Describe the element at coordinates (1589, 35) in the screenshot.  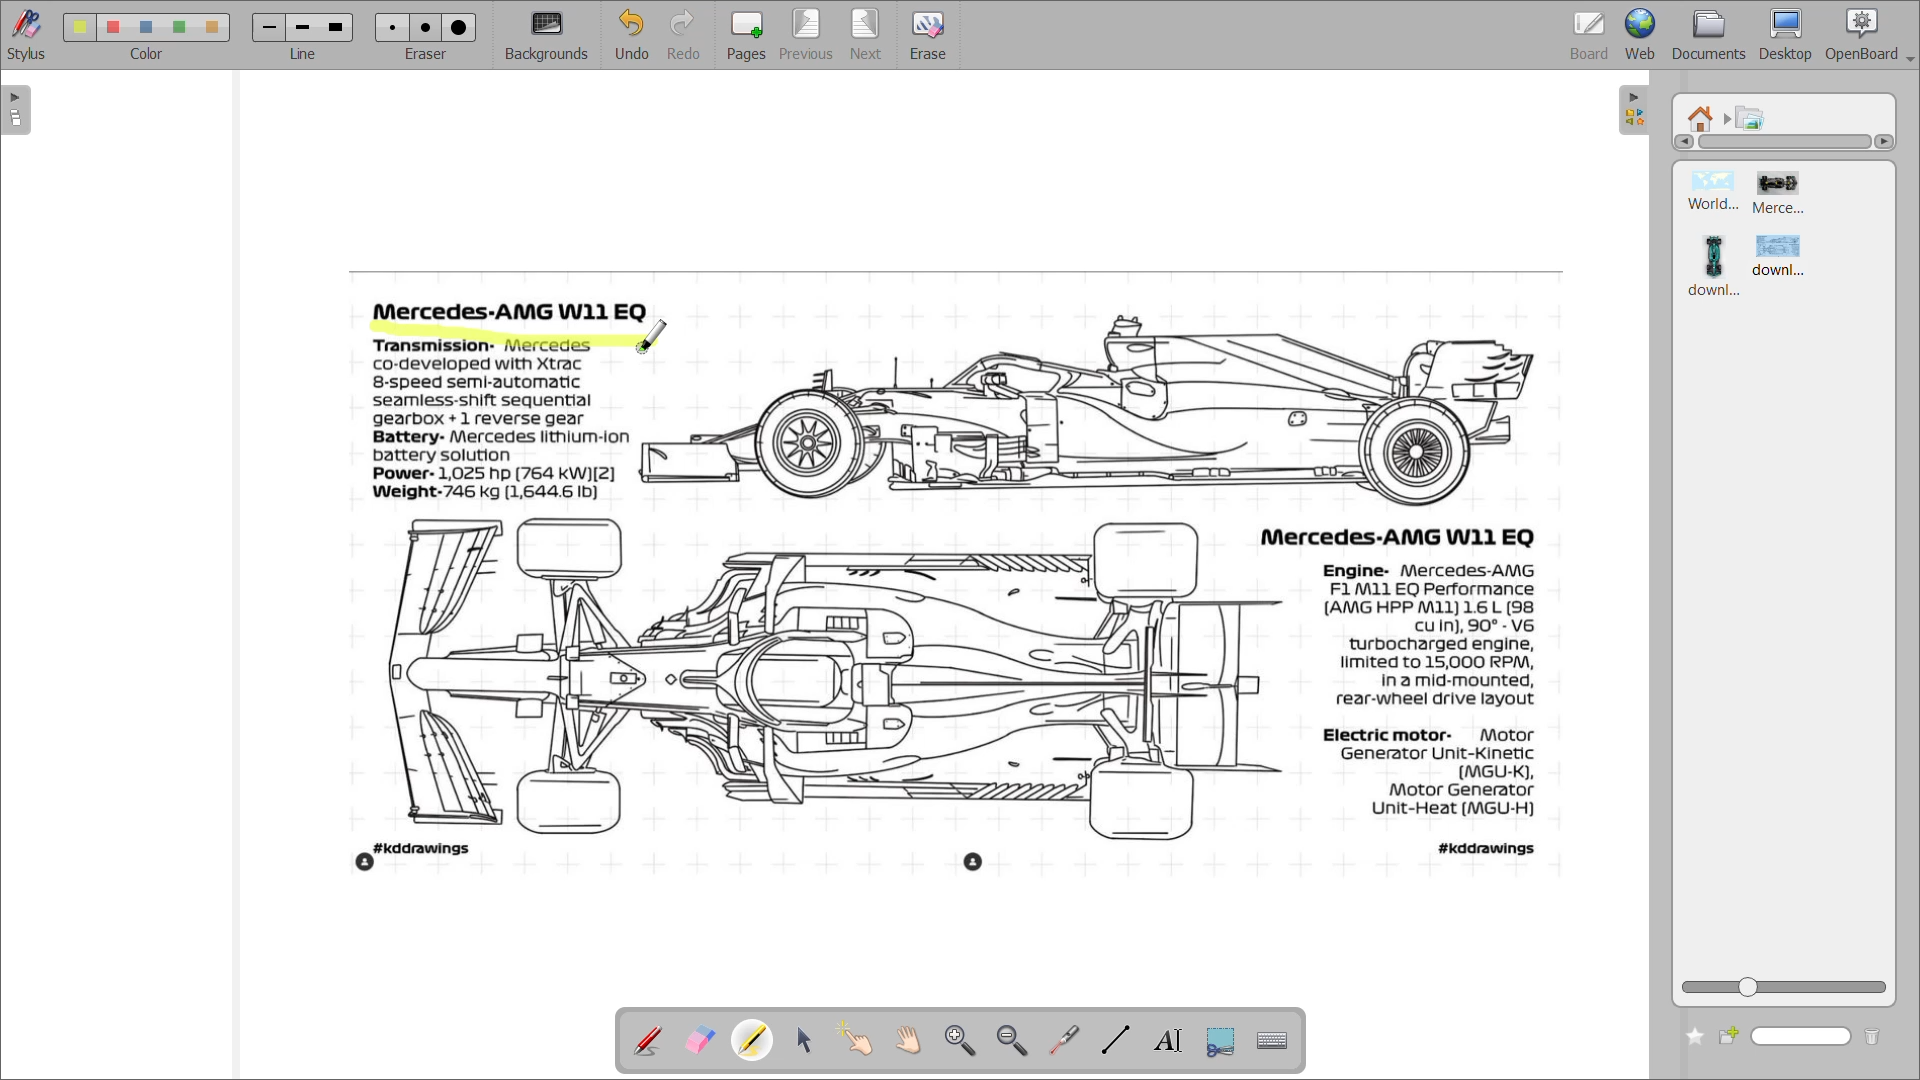
I see `board` at that location.